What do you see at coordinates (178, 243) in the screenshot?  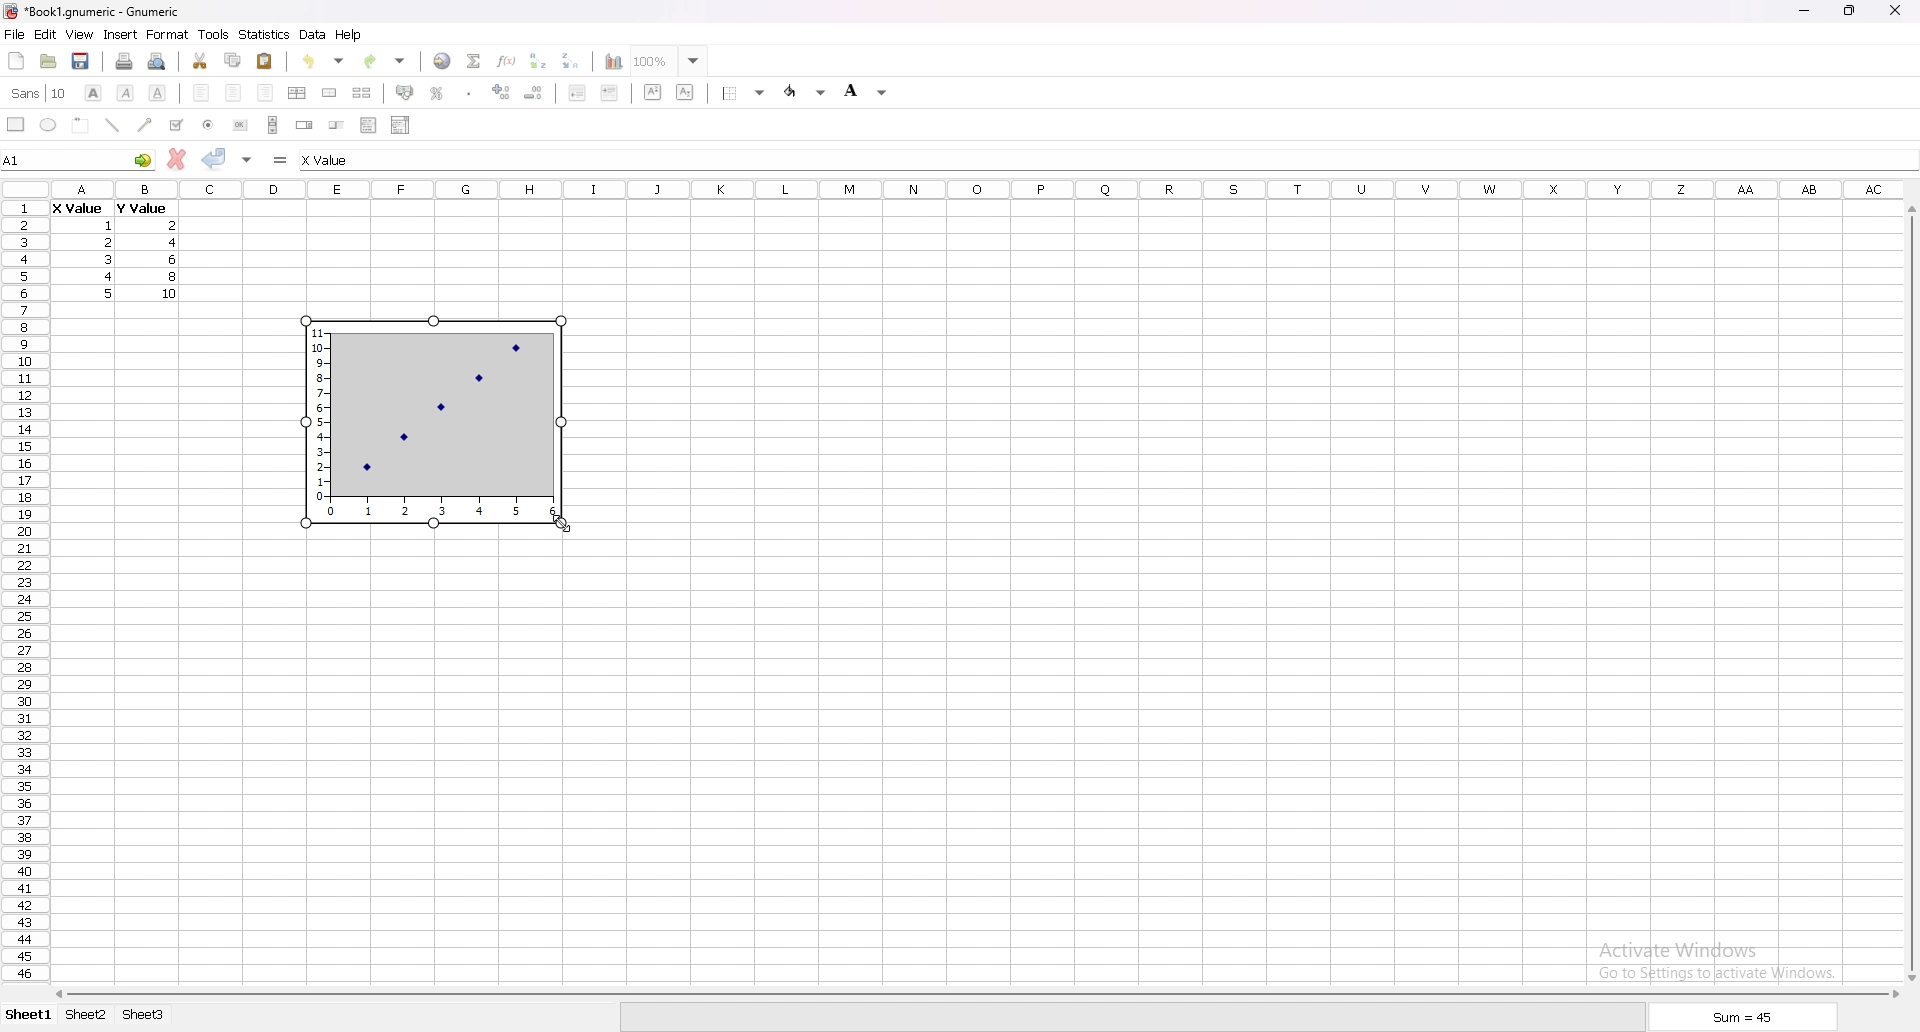 I see `value` at bounding box center [178, 243].